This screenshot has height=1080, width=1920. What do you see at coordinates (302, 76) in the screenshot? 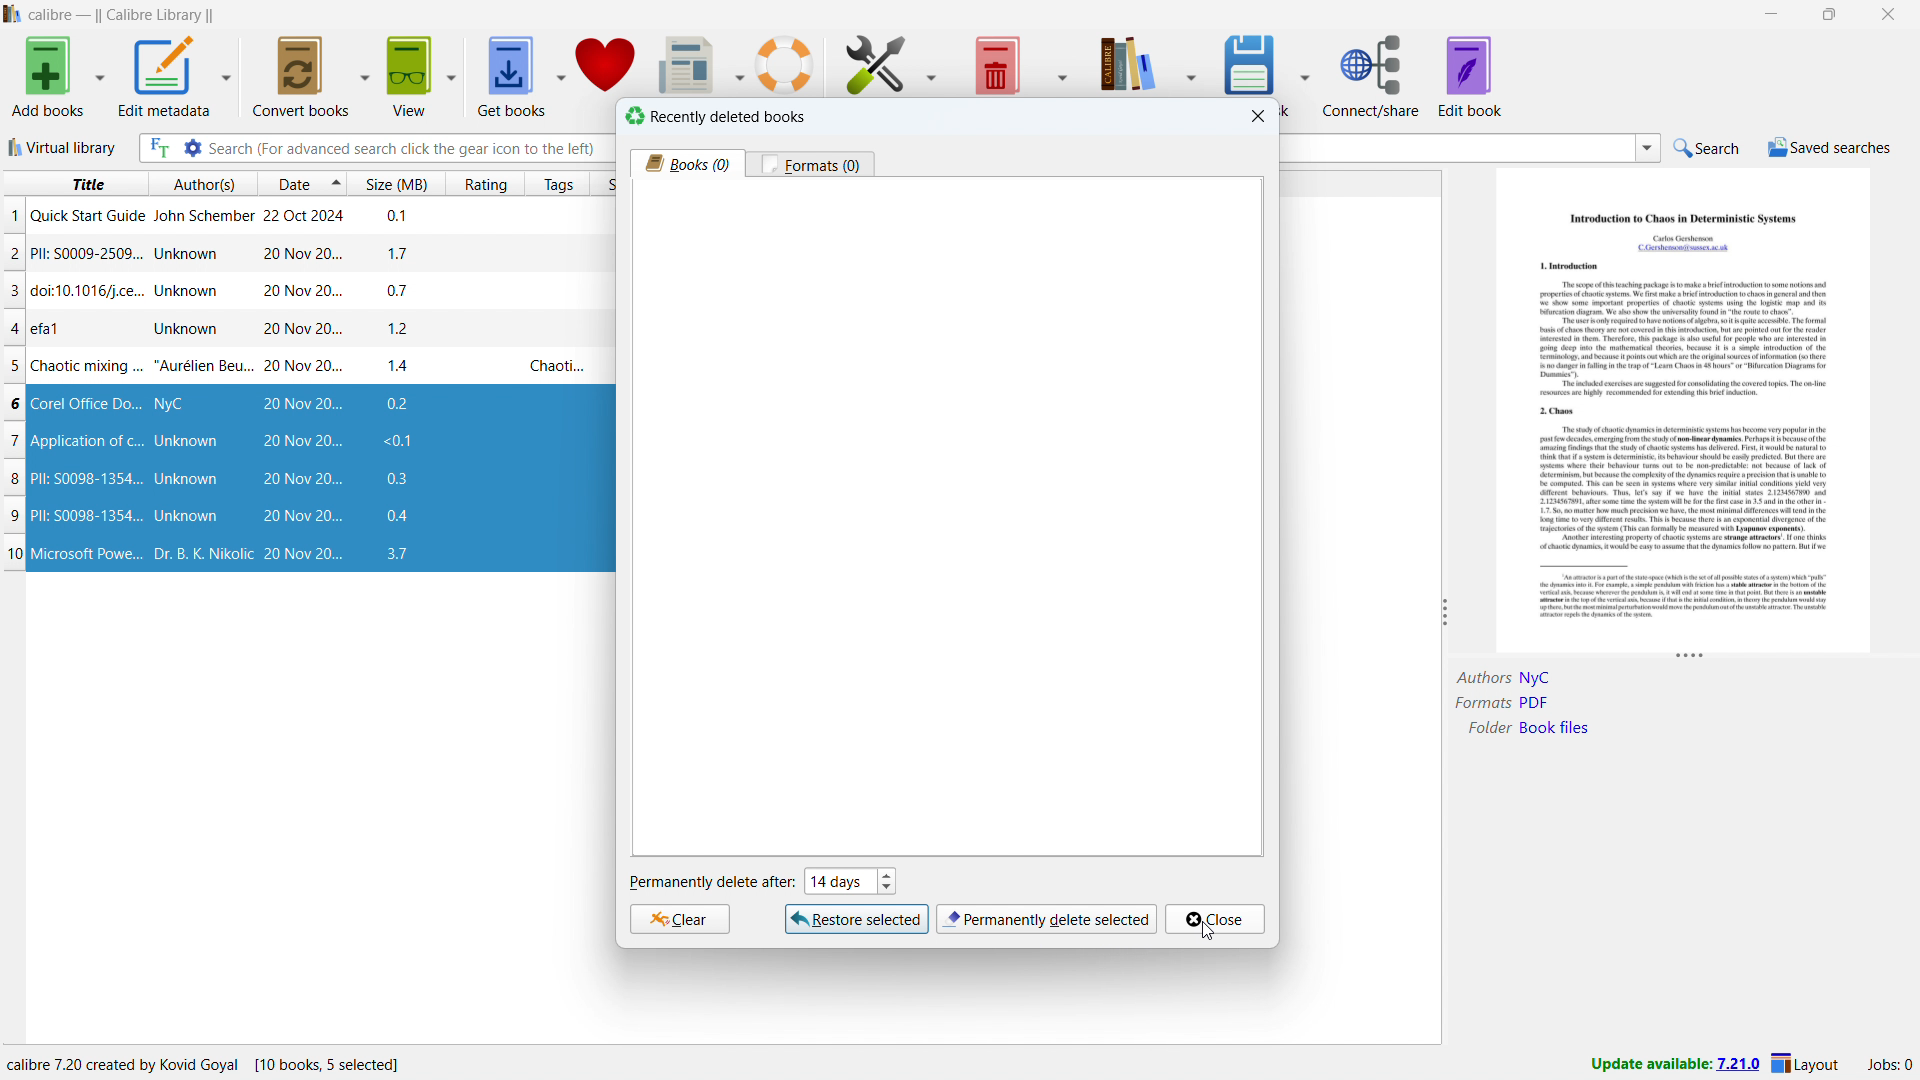
I see `convert books` at bounding box center [302, 76].